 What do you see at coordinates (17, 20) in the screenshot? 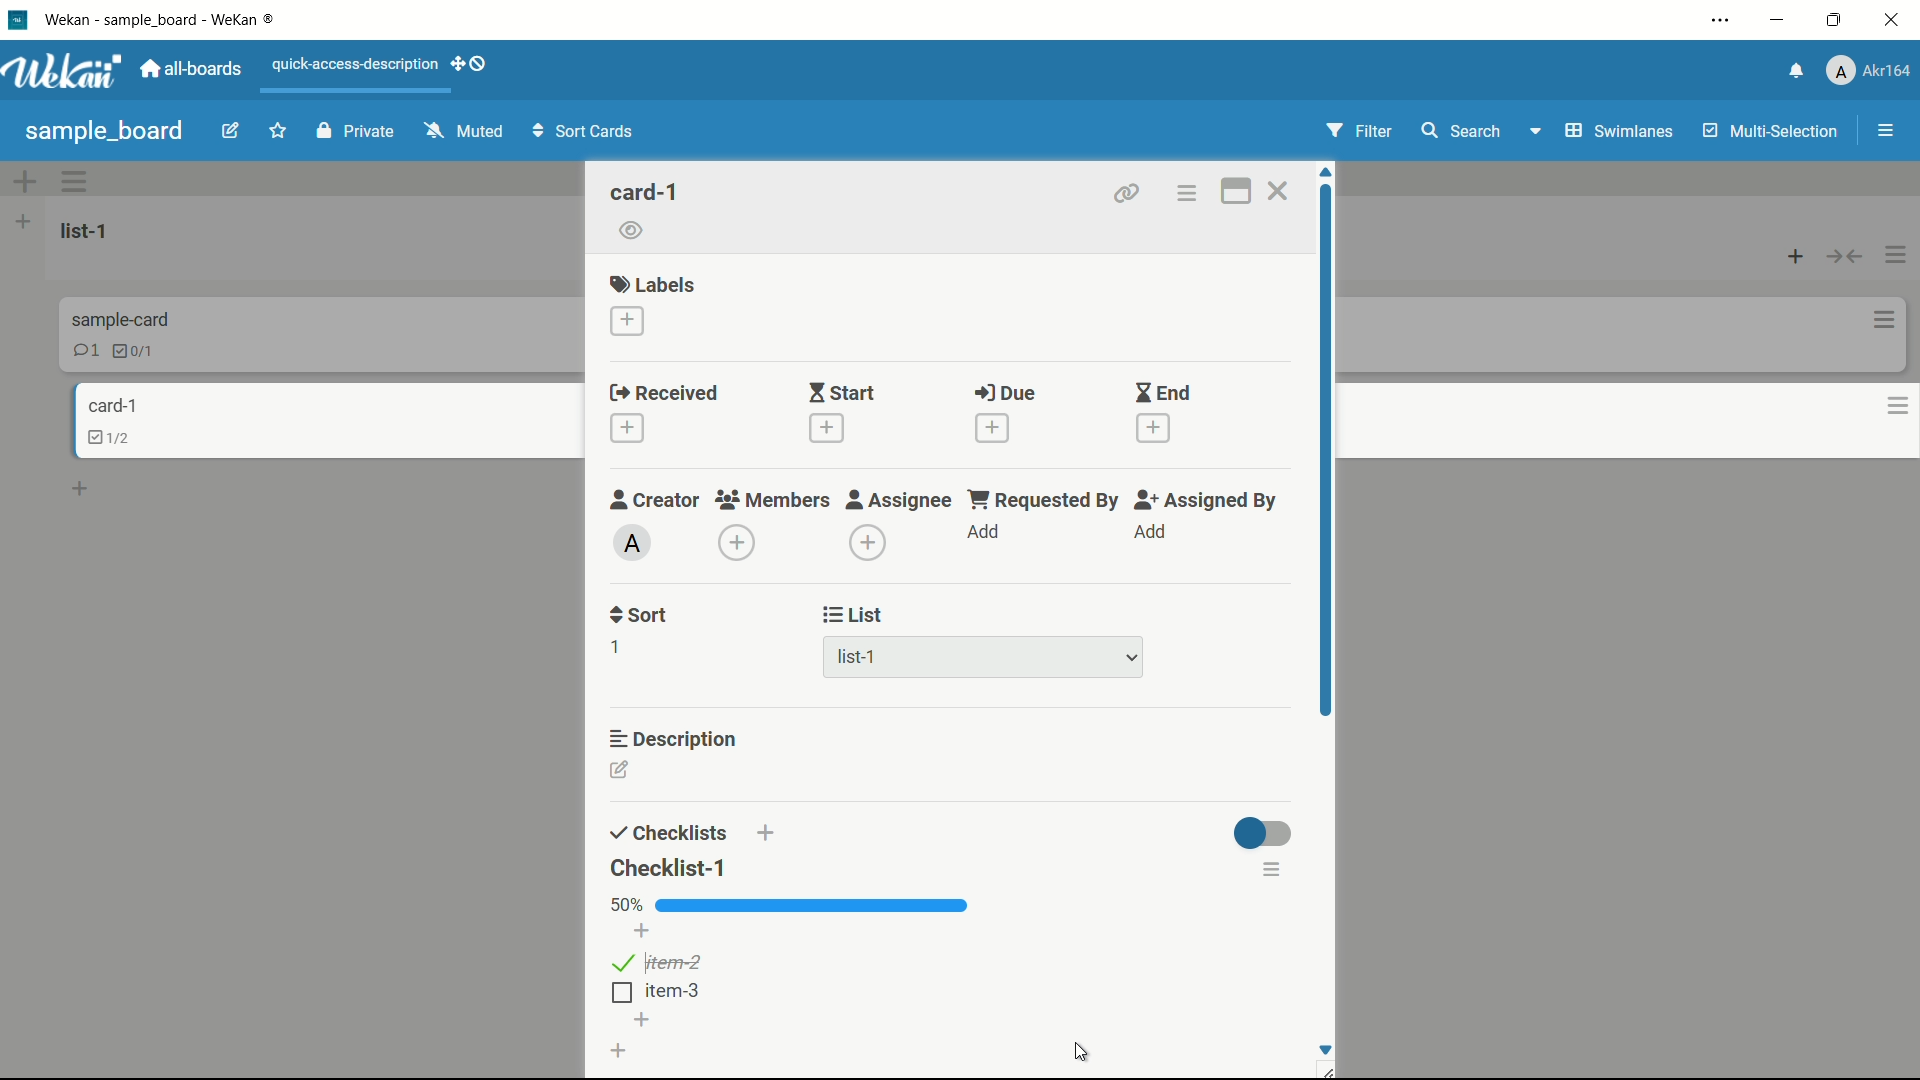
I see `Wekan icon` at bounding box center [17, 20].